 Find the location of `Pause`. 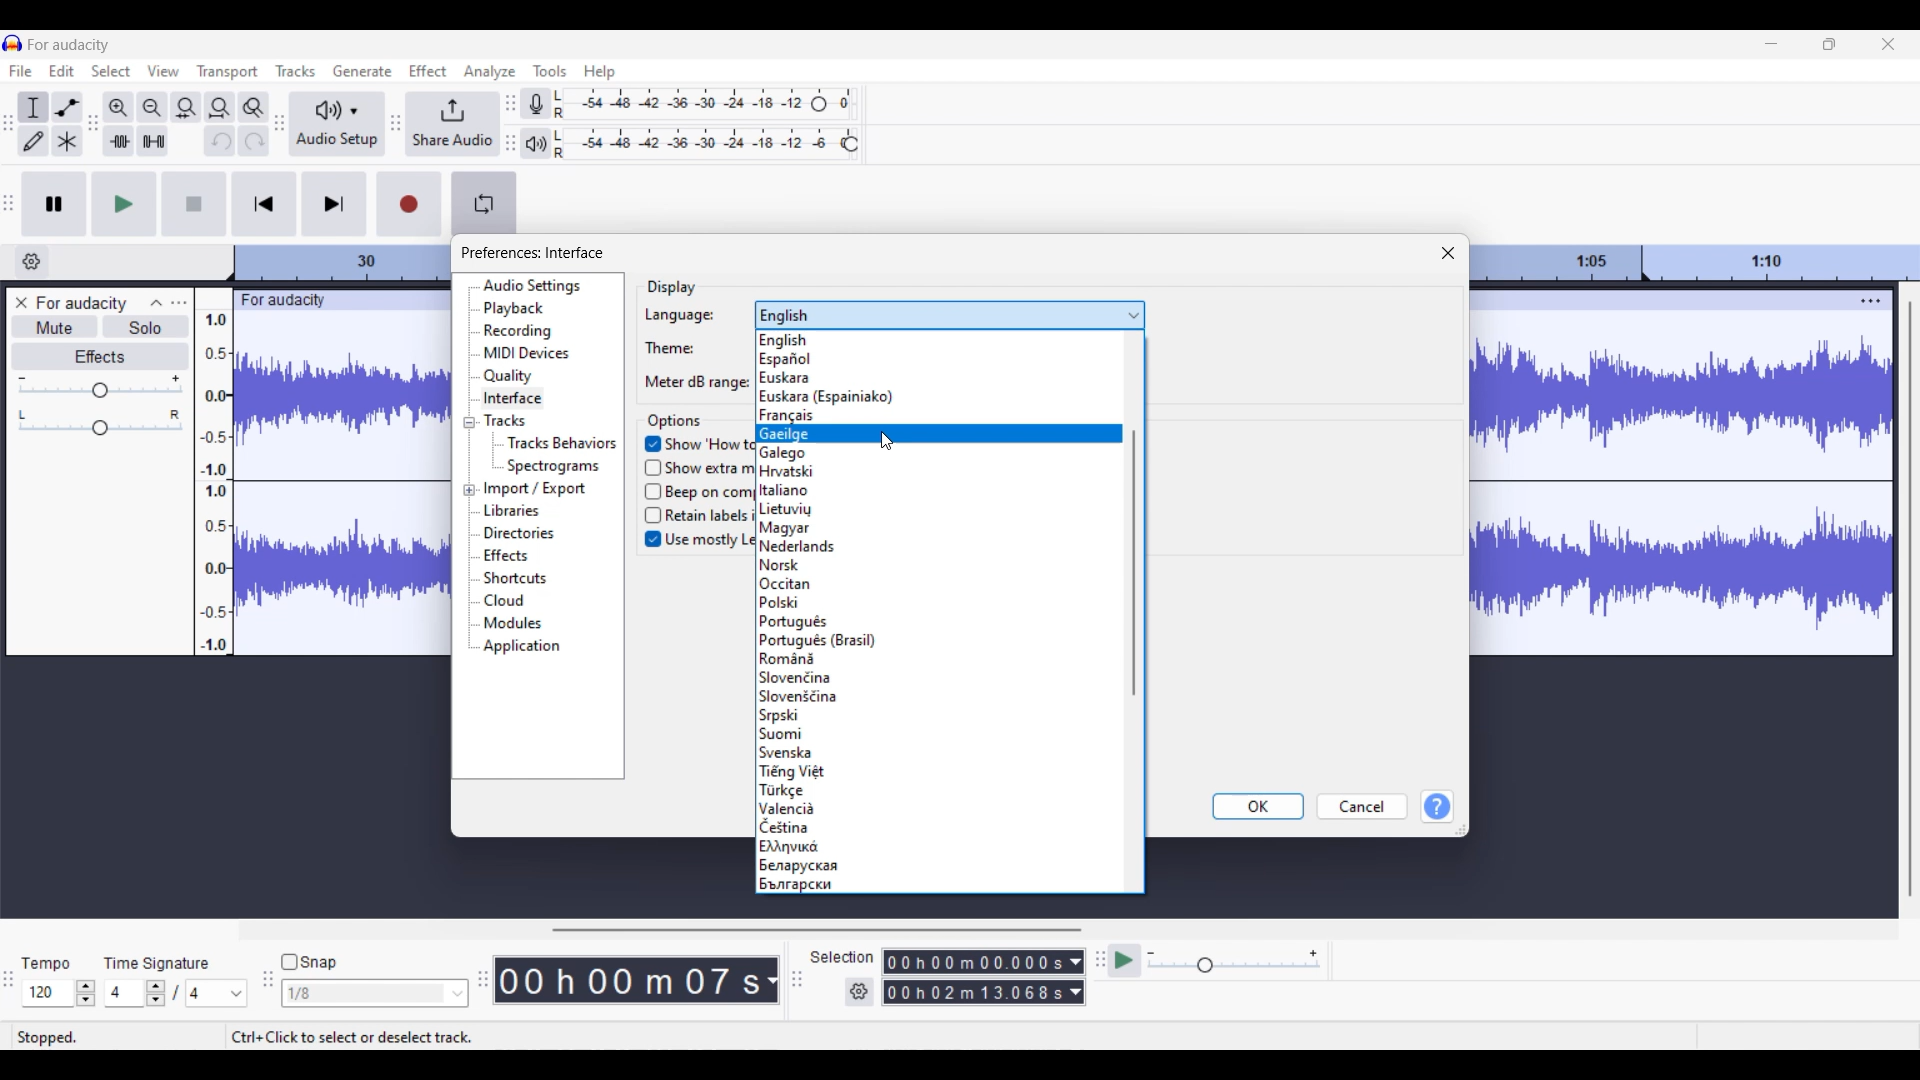

Pause is located at coordinates (54, 204).